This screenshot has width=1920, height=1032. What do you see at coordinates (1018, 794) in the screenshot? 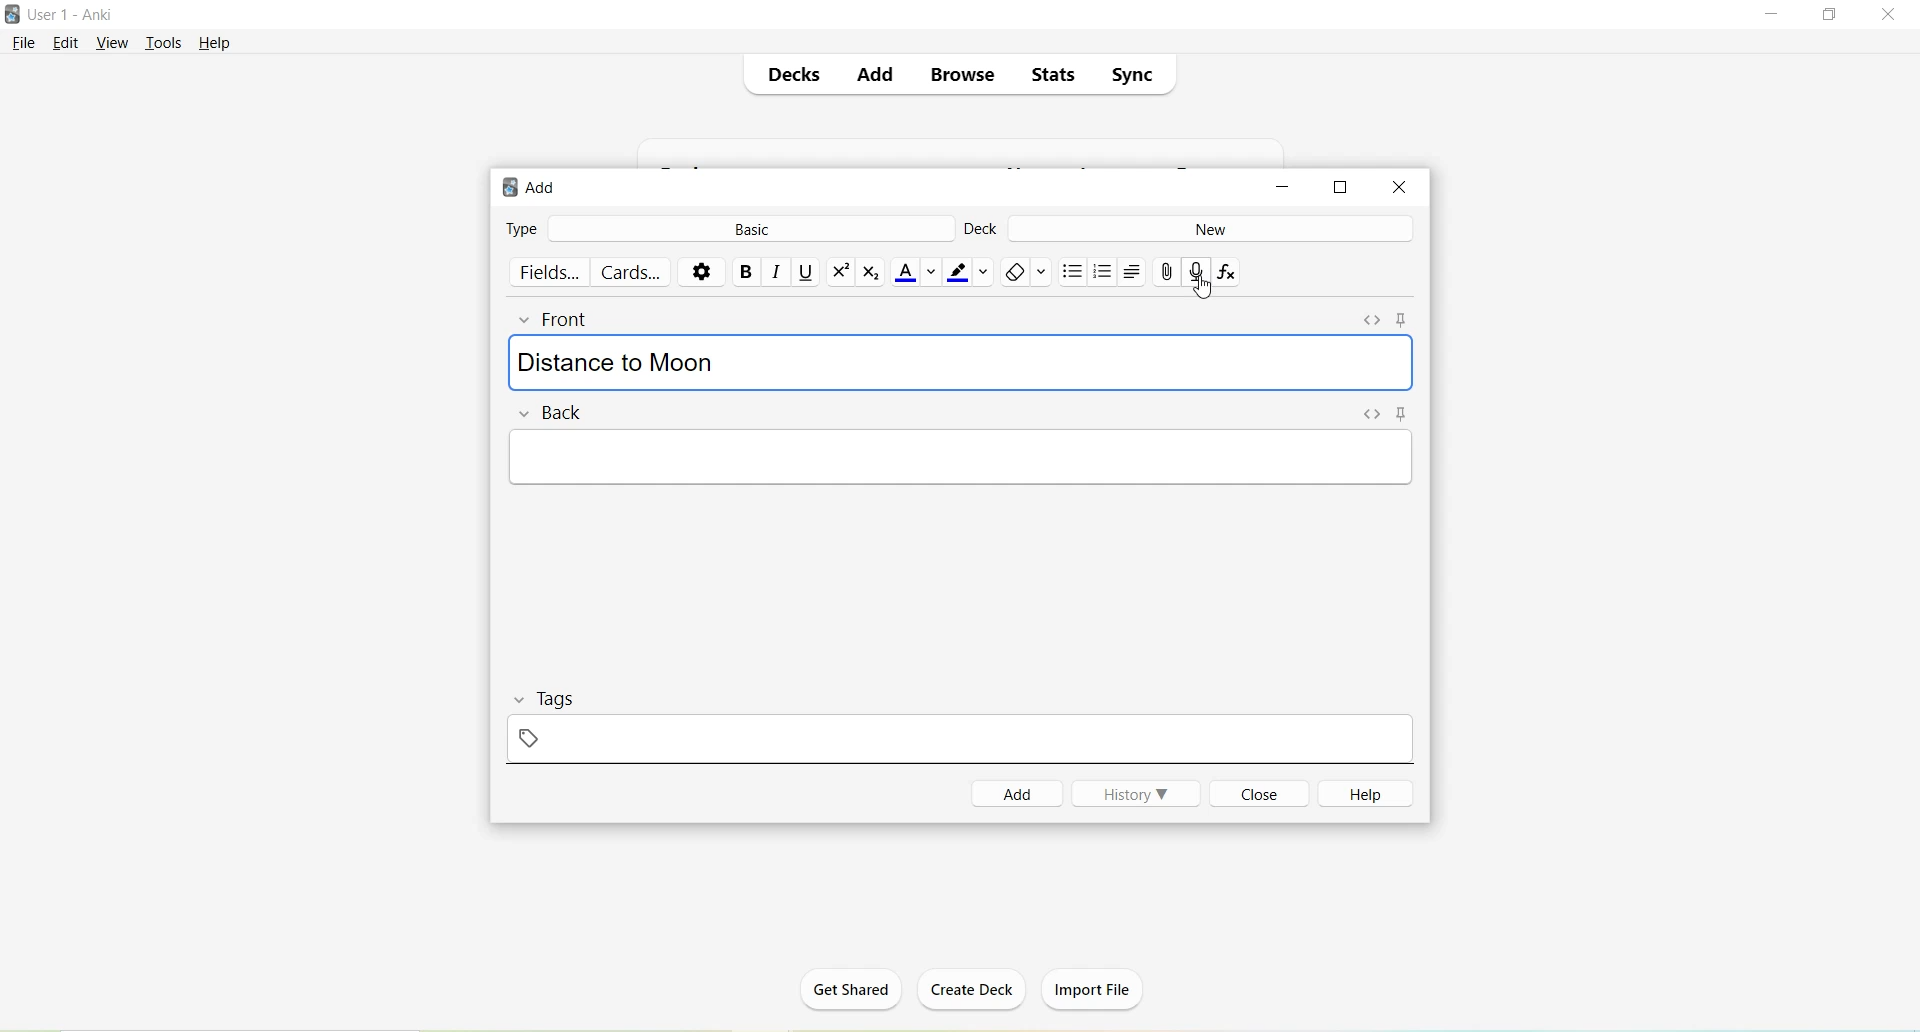
I see `Add` at bounding box center [1018, 794].